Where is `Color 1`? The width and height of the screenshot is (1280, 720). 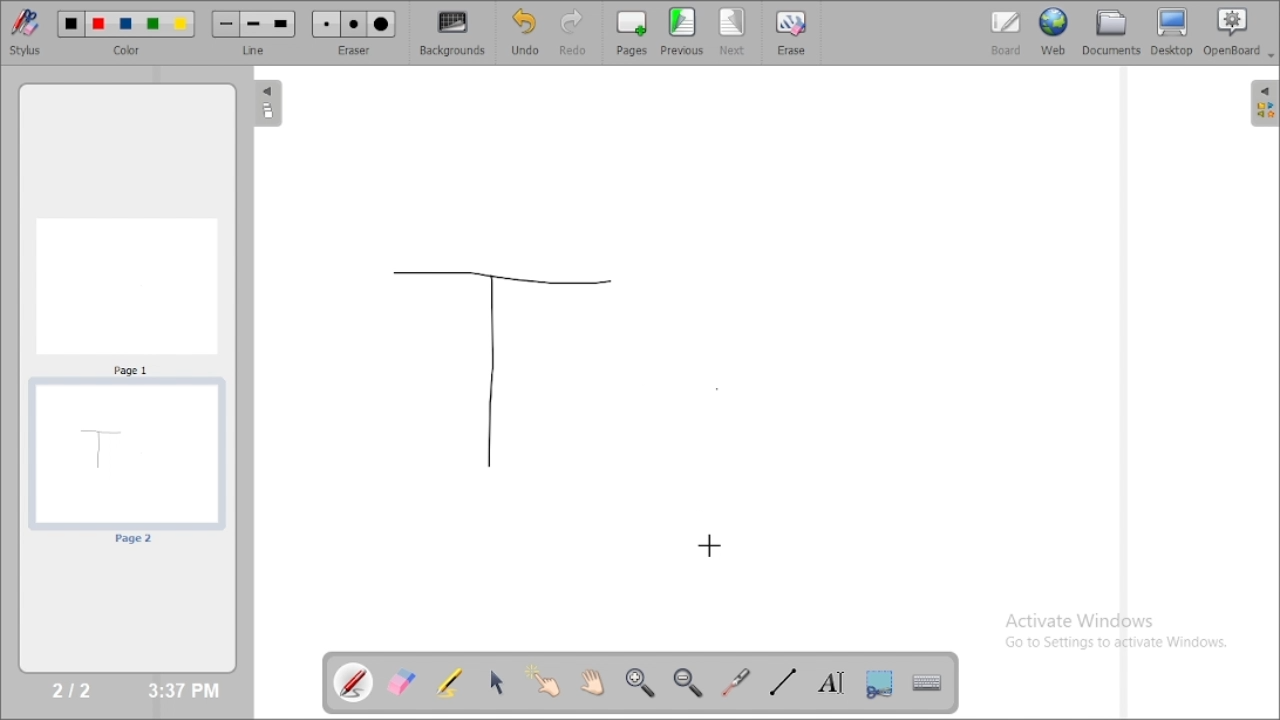
Color 1 is located at coordinates (72, 25).